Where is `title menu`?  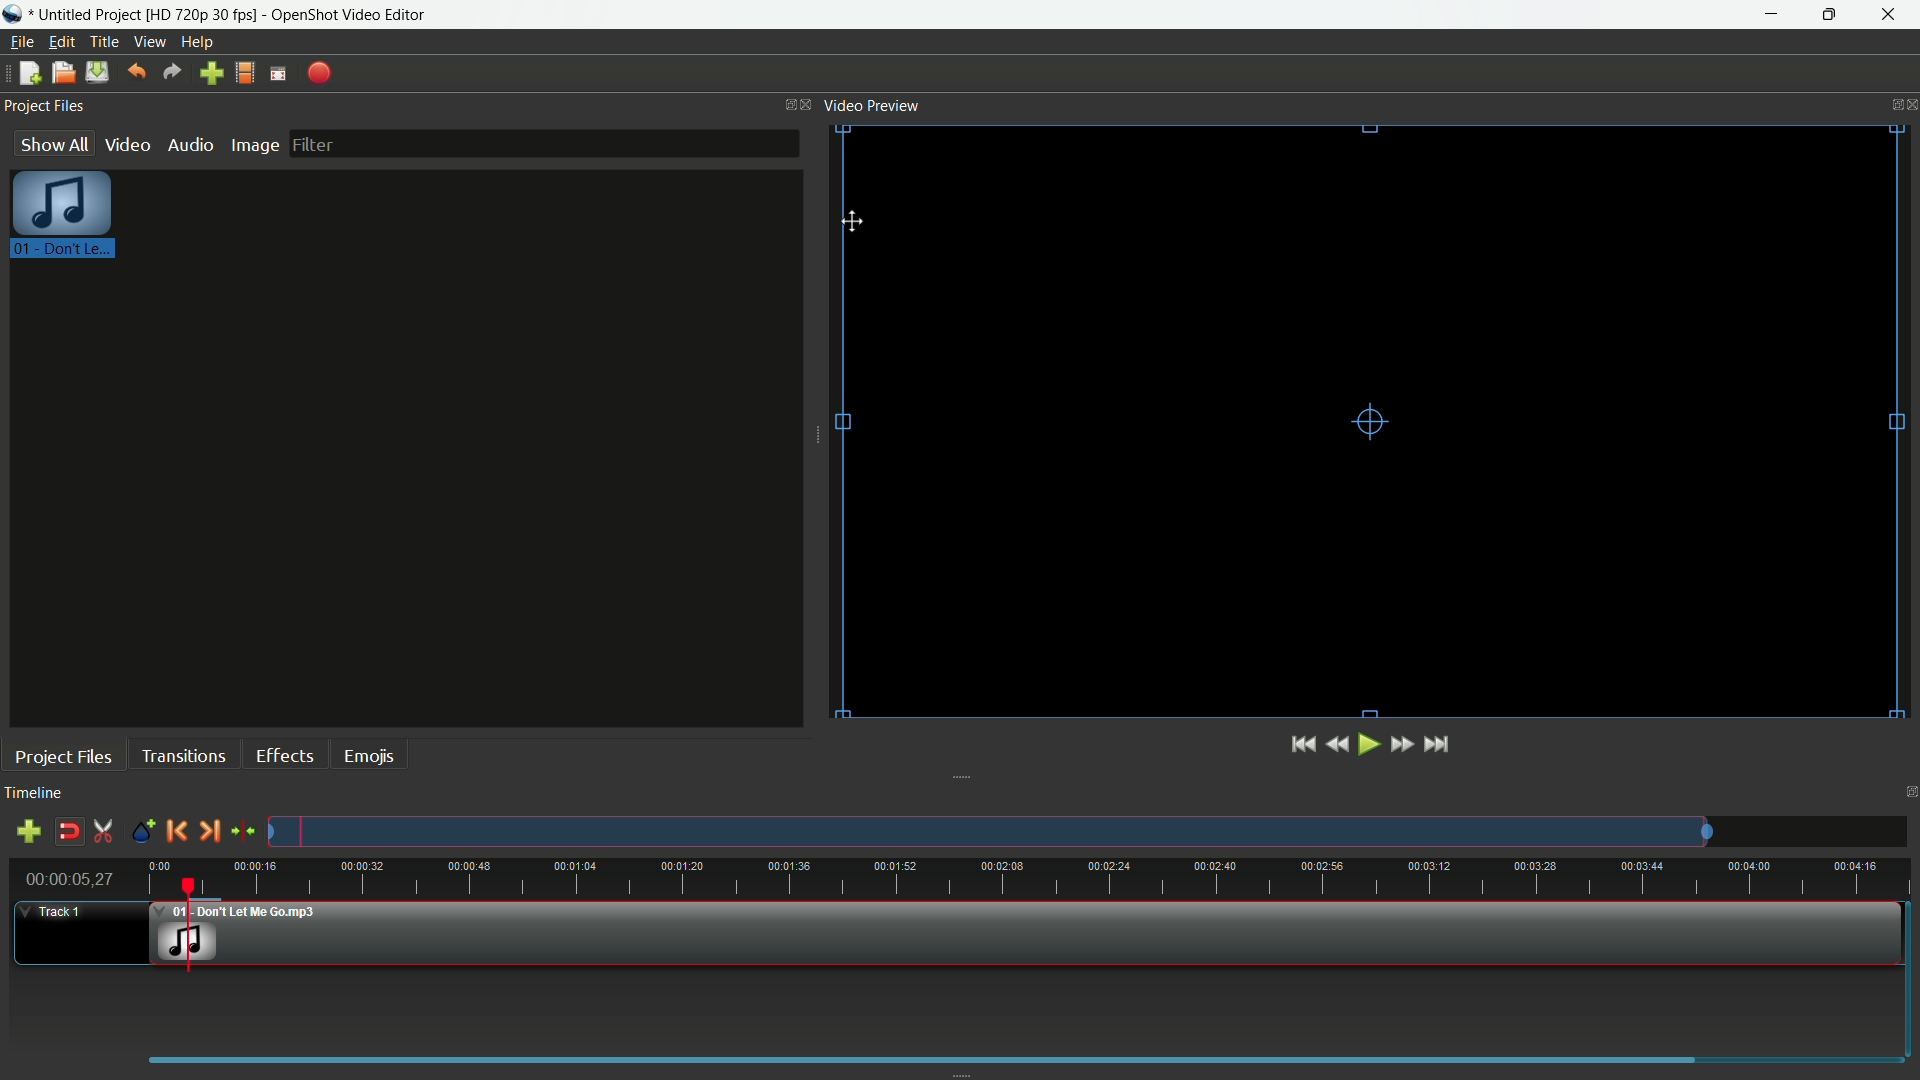 title menu is located at coordinates (105, 41).